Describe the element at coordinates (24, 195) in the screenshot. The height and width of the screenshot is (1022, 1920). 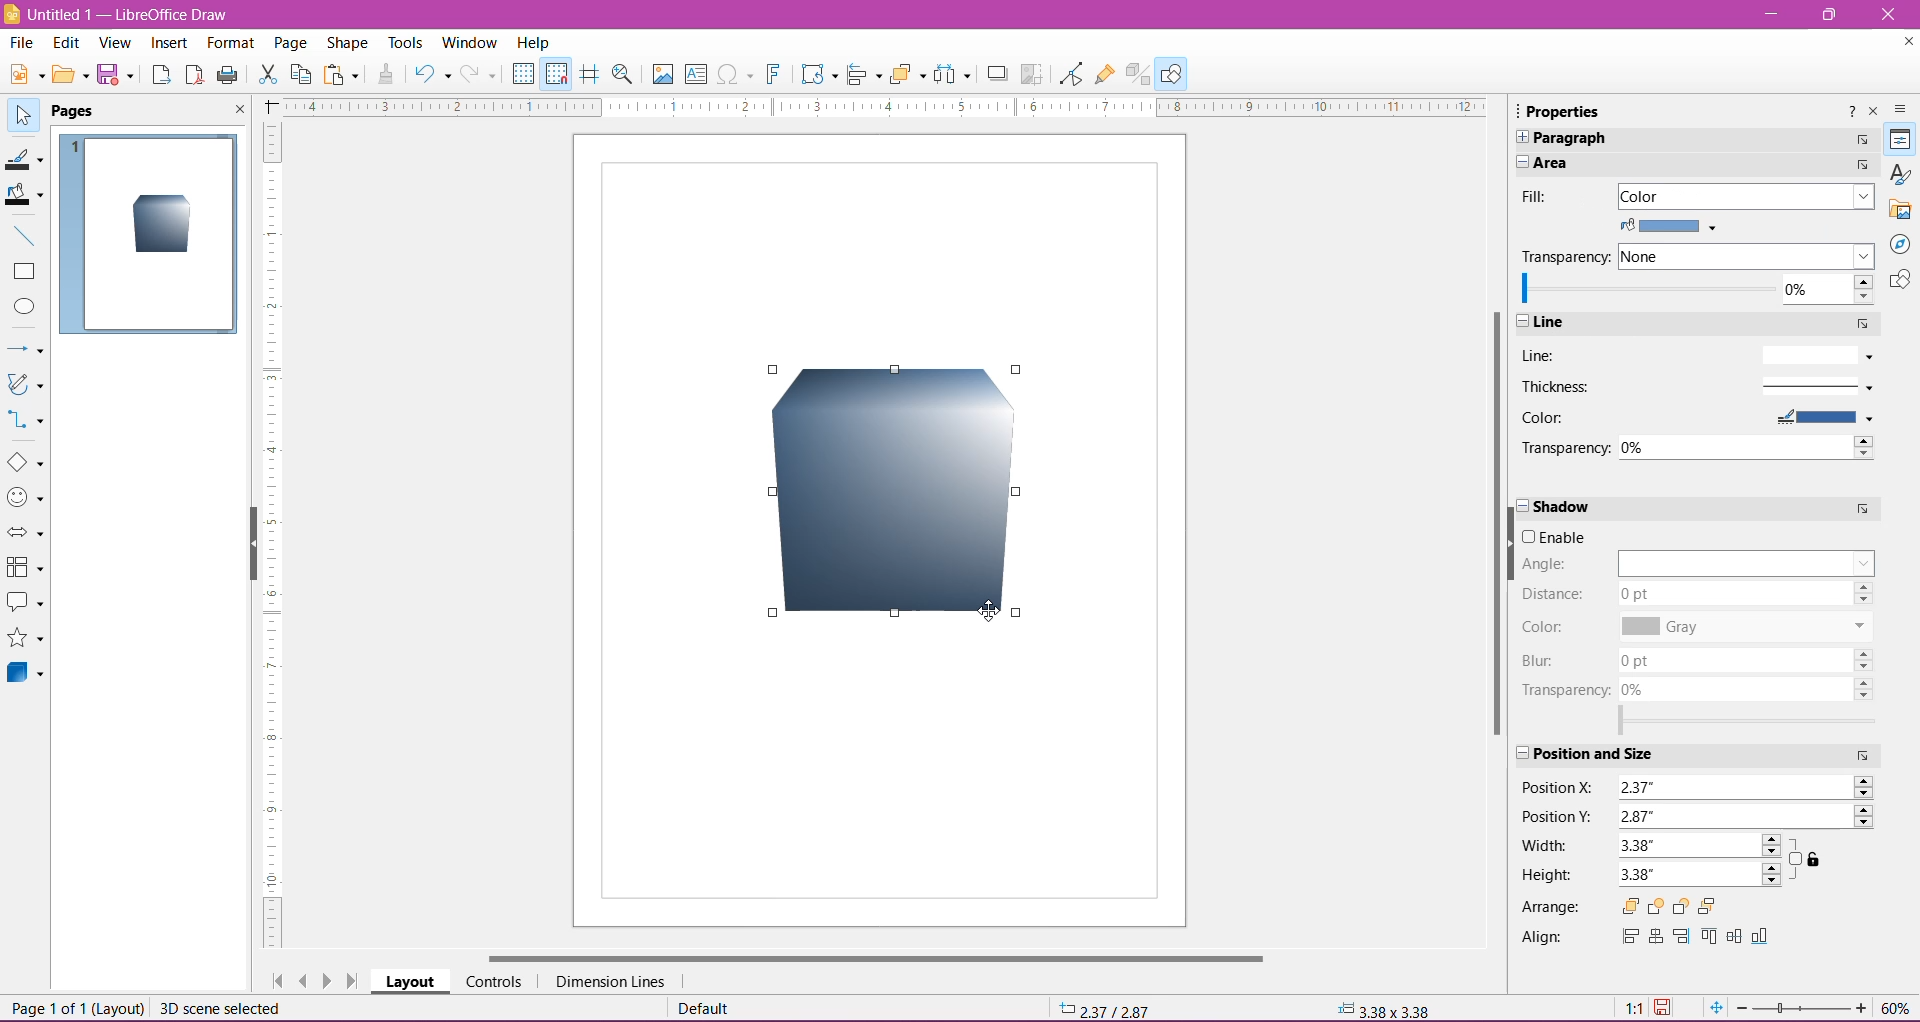
I see `Fill Color` at that location.